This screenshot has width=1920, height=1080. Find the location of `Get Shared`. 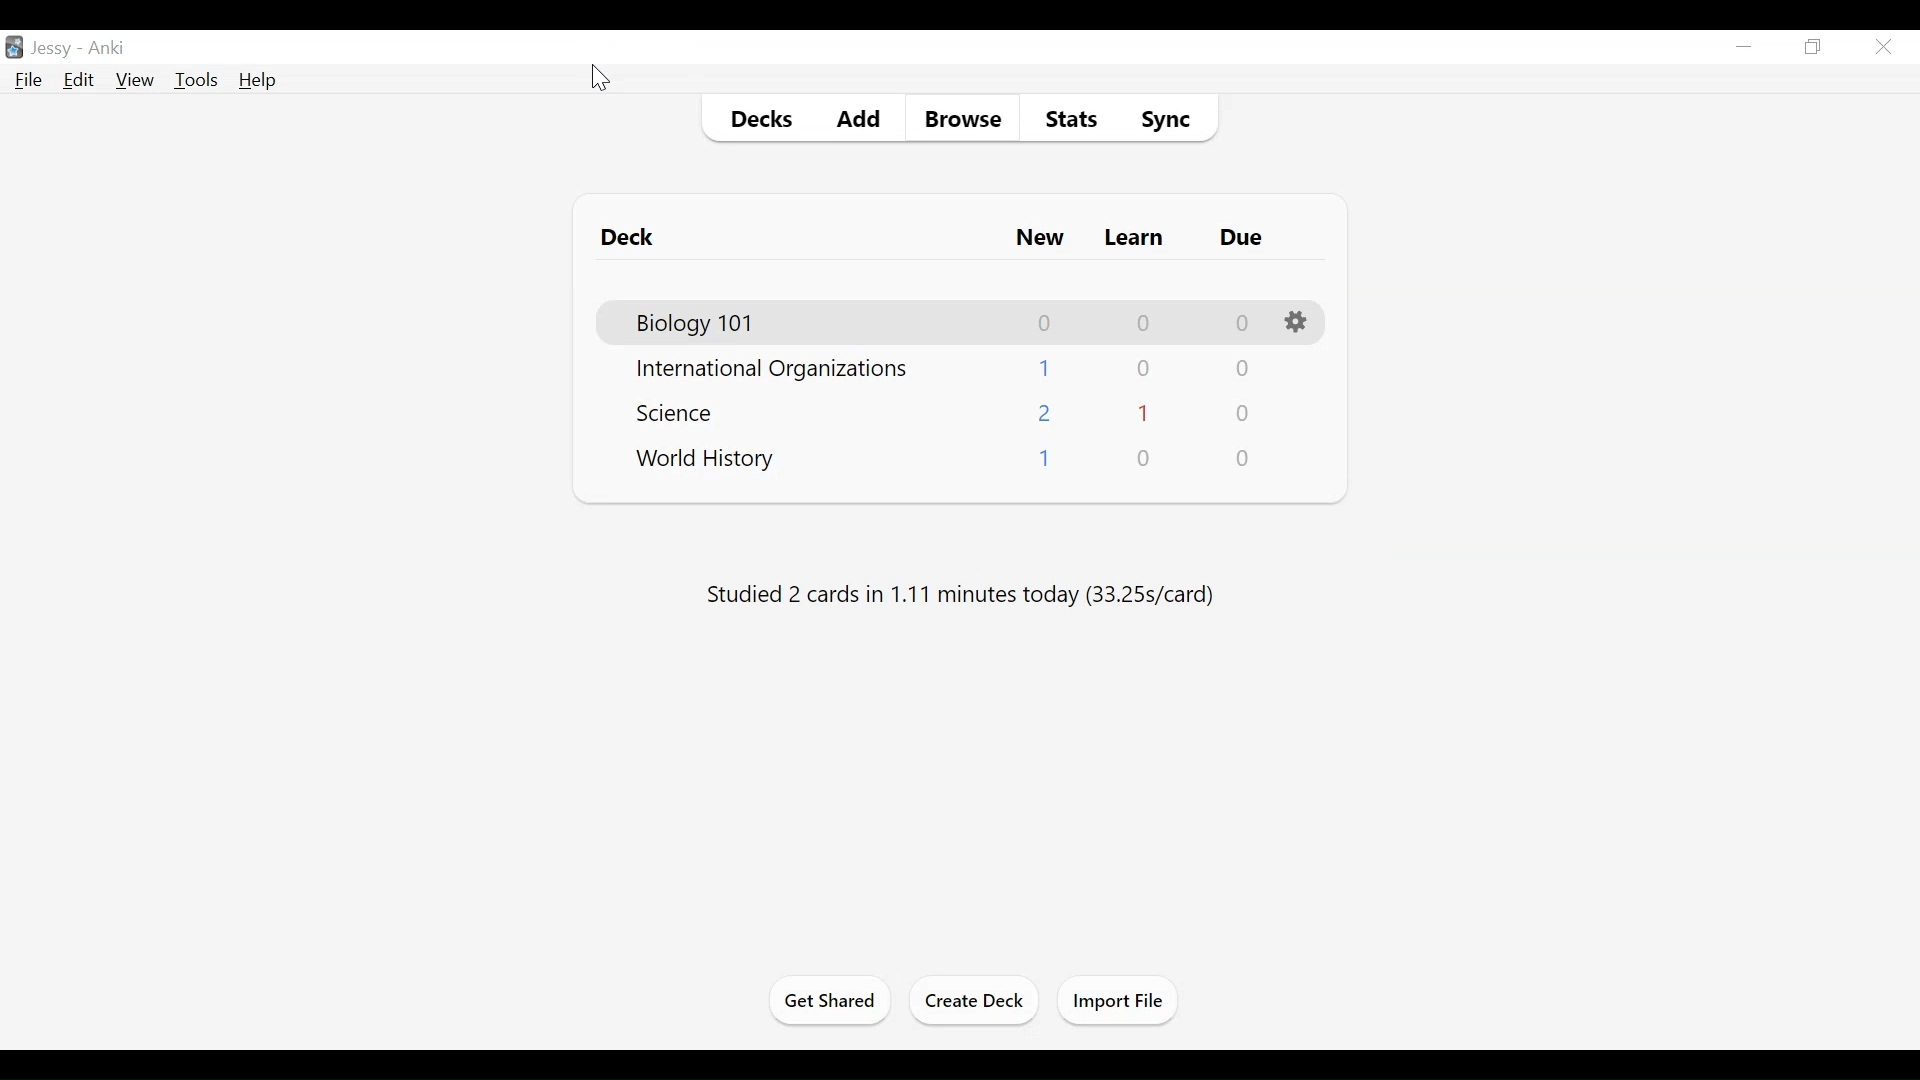

Get Shared is located at coordinates (830, 1002).